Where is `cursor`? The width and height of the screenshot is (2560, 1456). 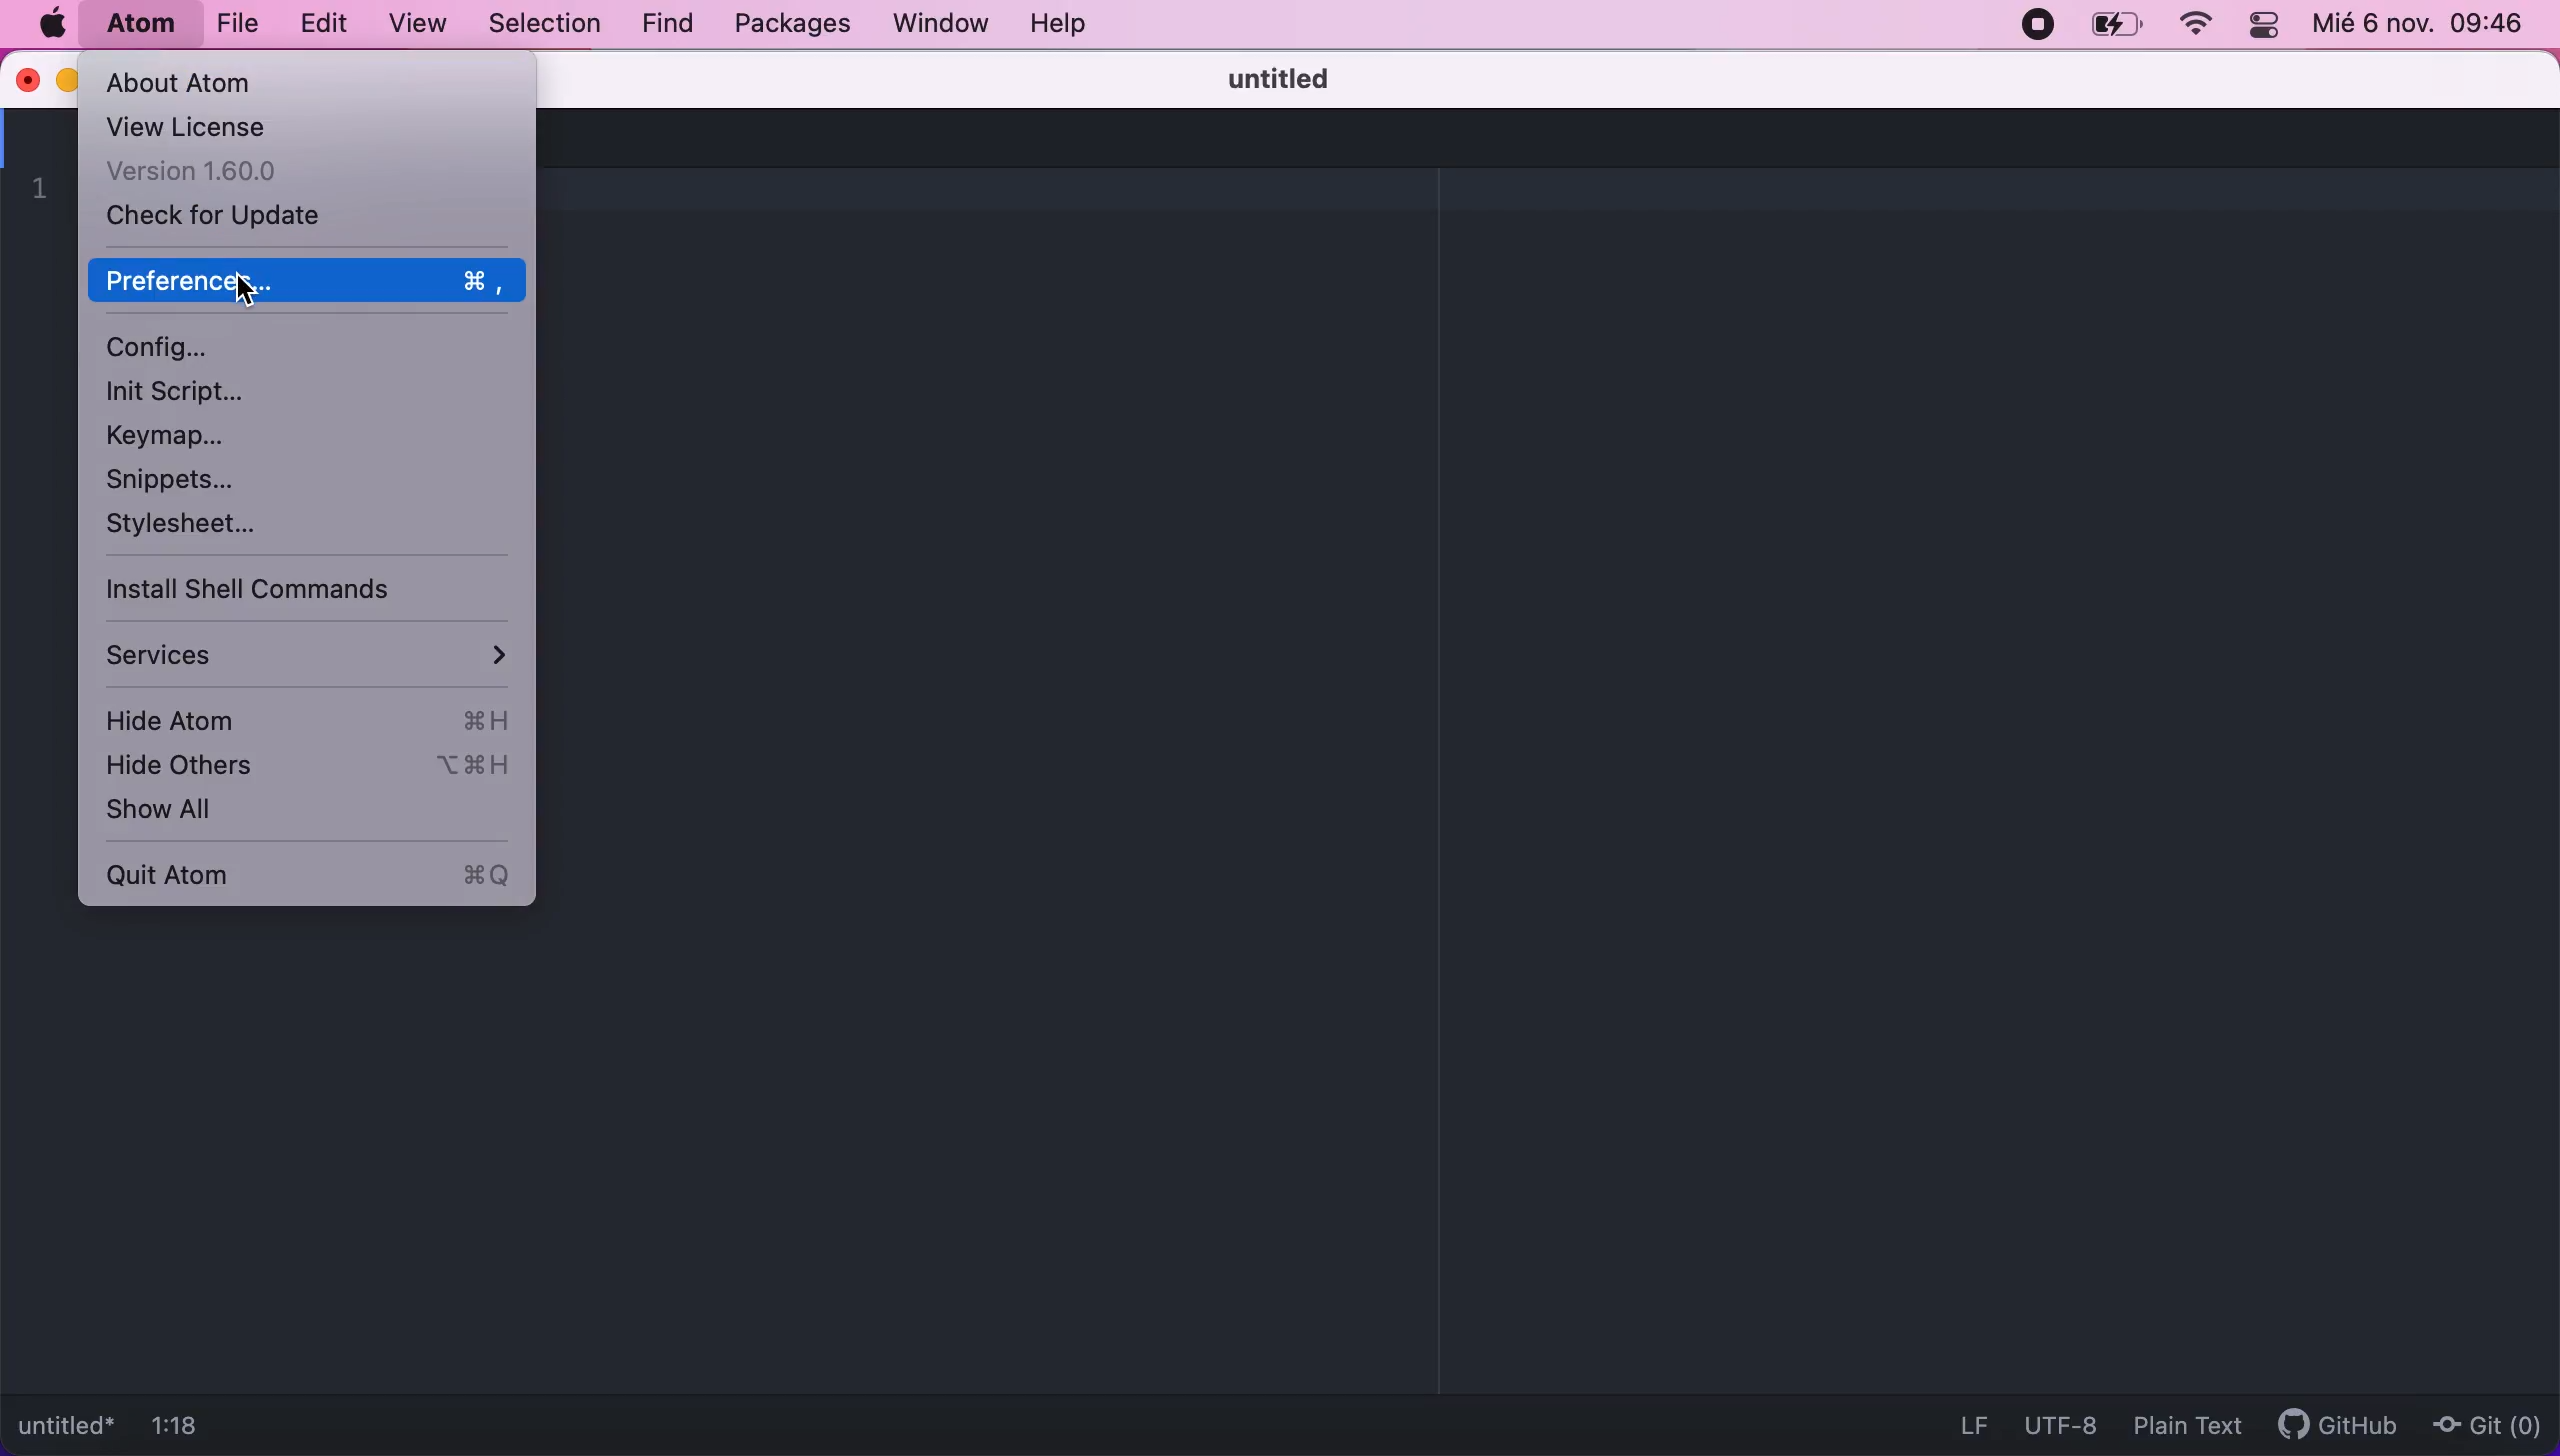 cursor is located at coordinates (250, 289).